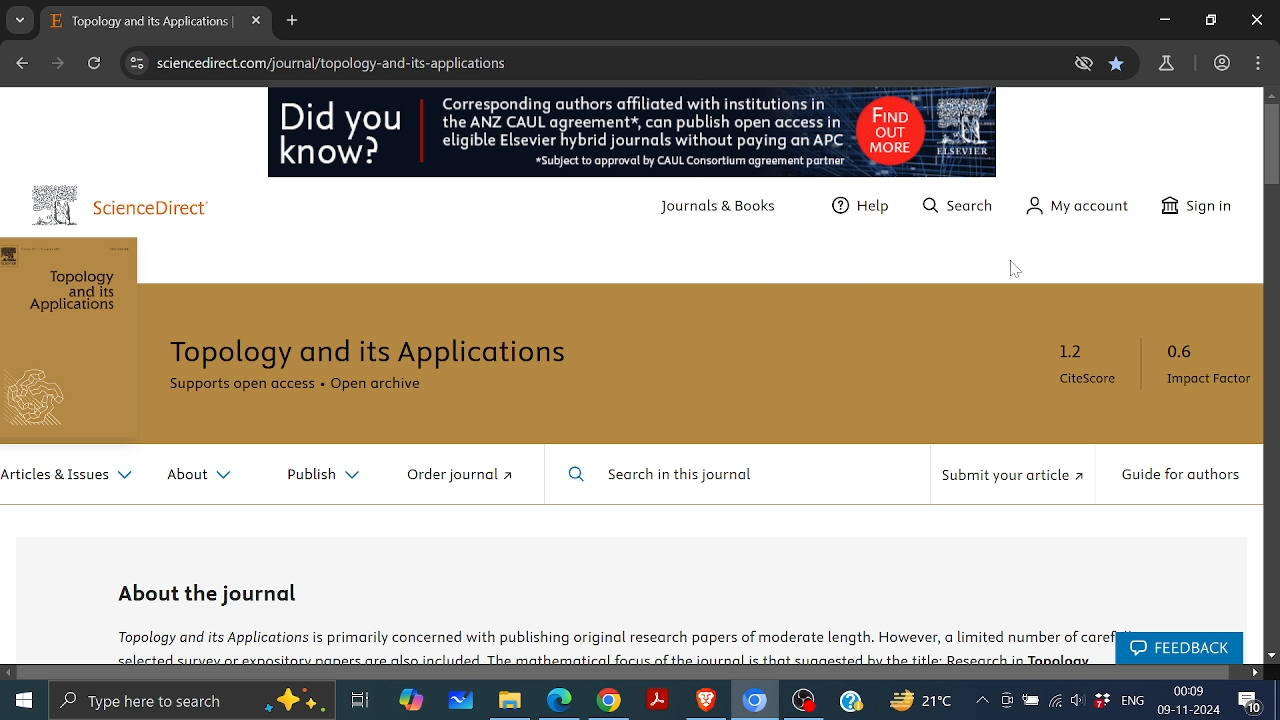 This screenshot has height=720, width=1280. Describe the element at coordinates (24, 701) in the screenshot. I see ` start` at that location.